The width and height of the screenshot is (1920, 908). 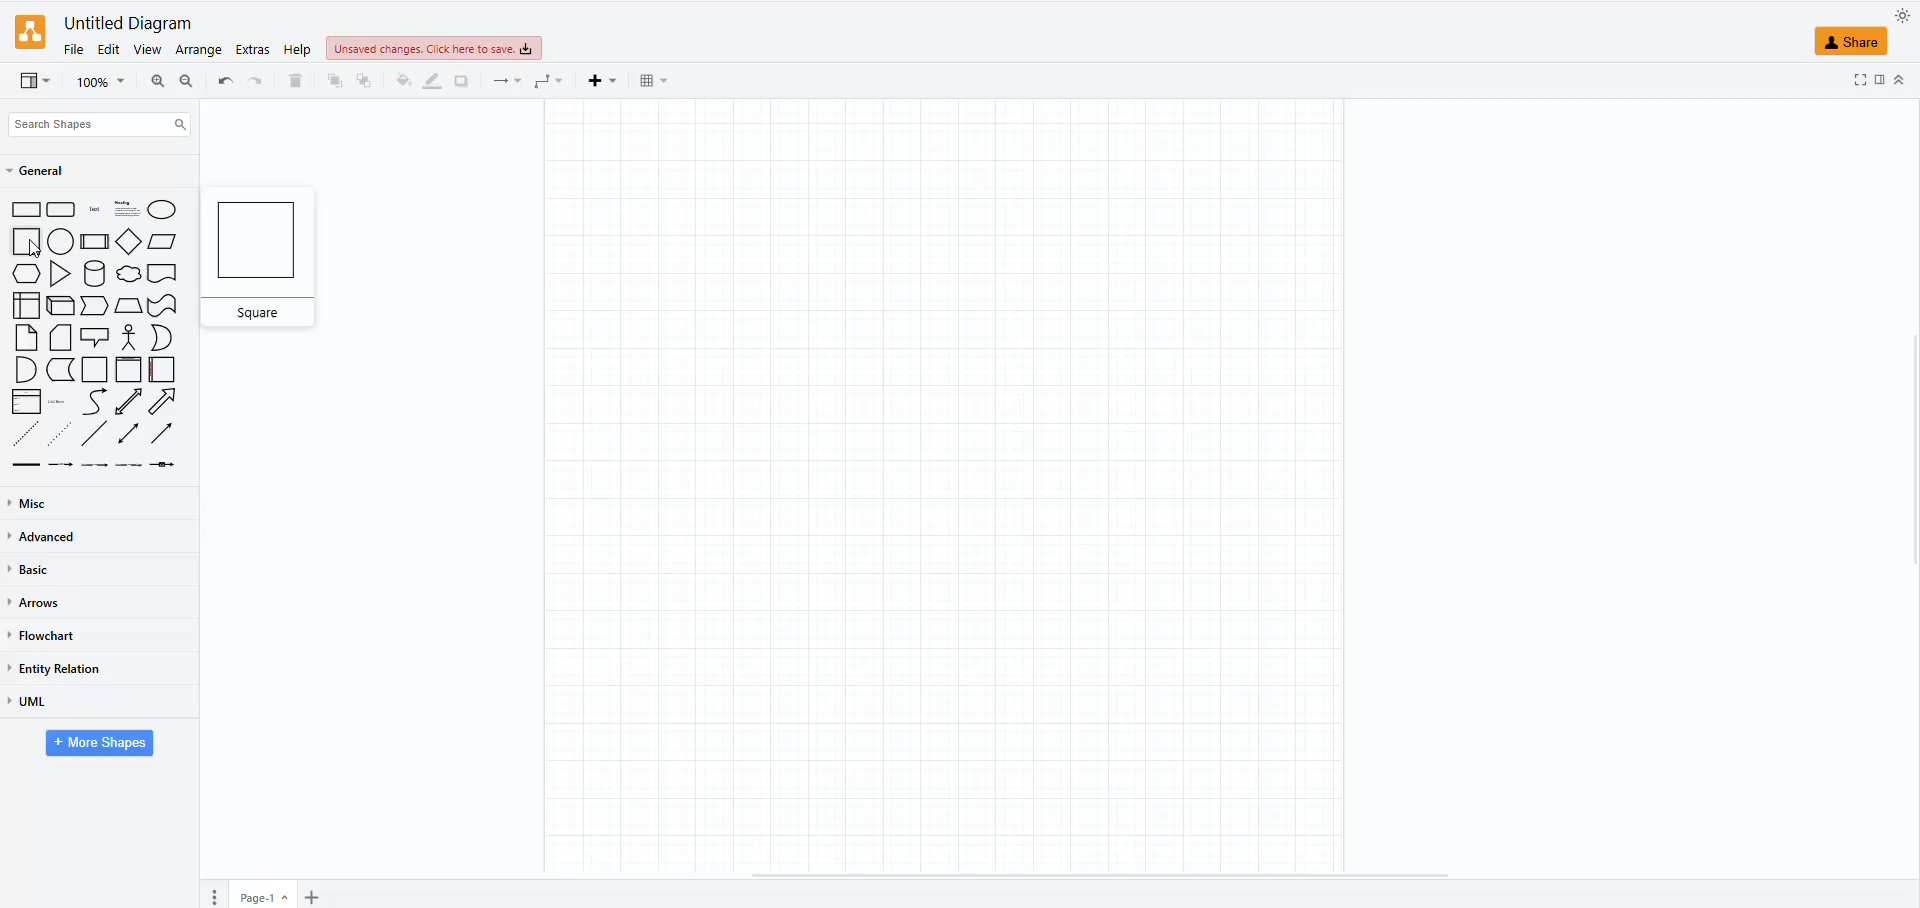 I want to click on waypoints, so click(x=556, y=79).